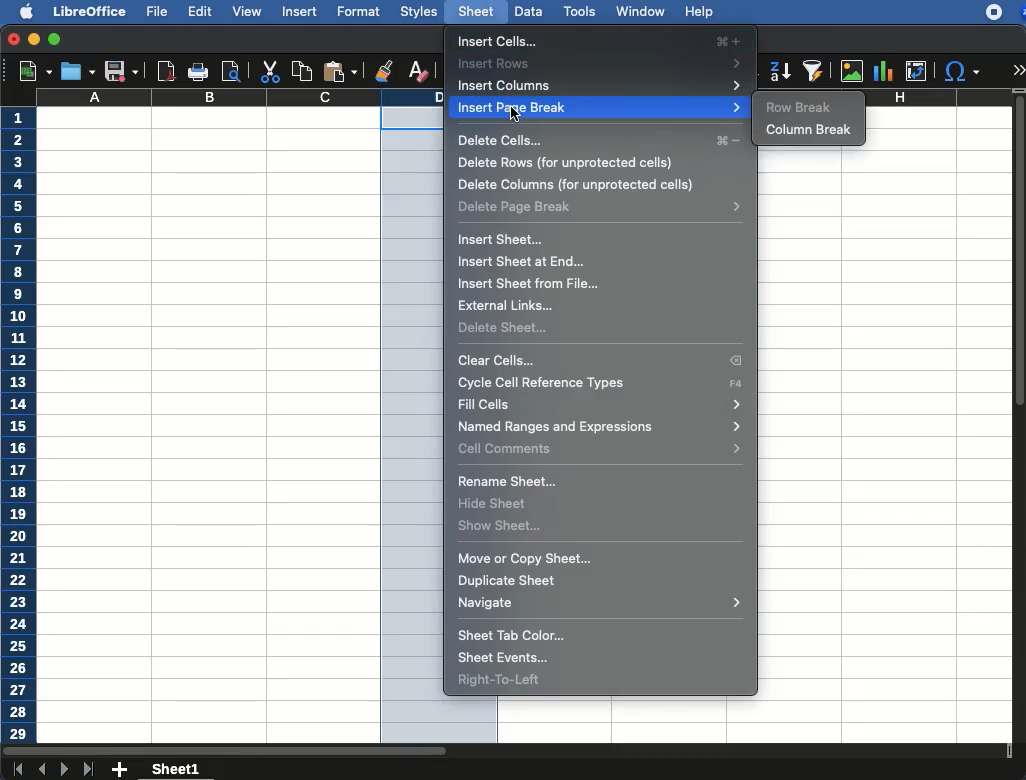 This screenshot has height=780, width=1026. Describe the element at coordinates (639, 11) in the screenshot. I see `window` at that location.